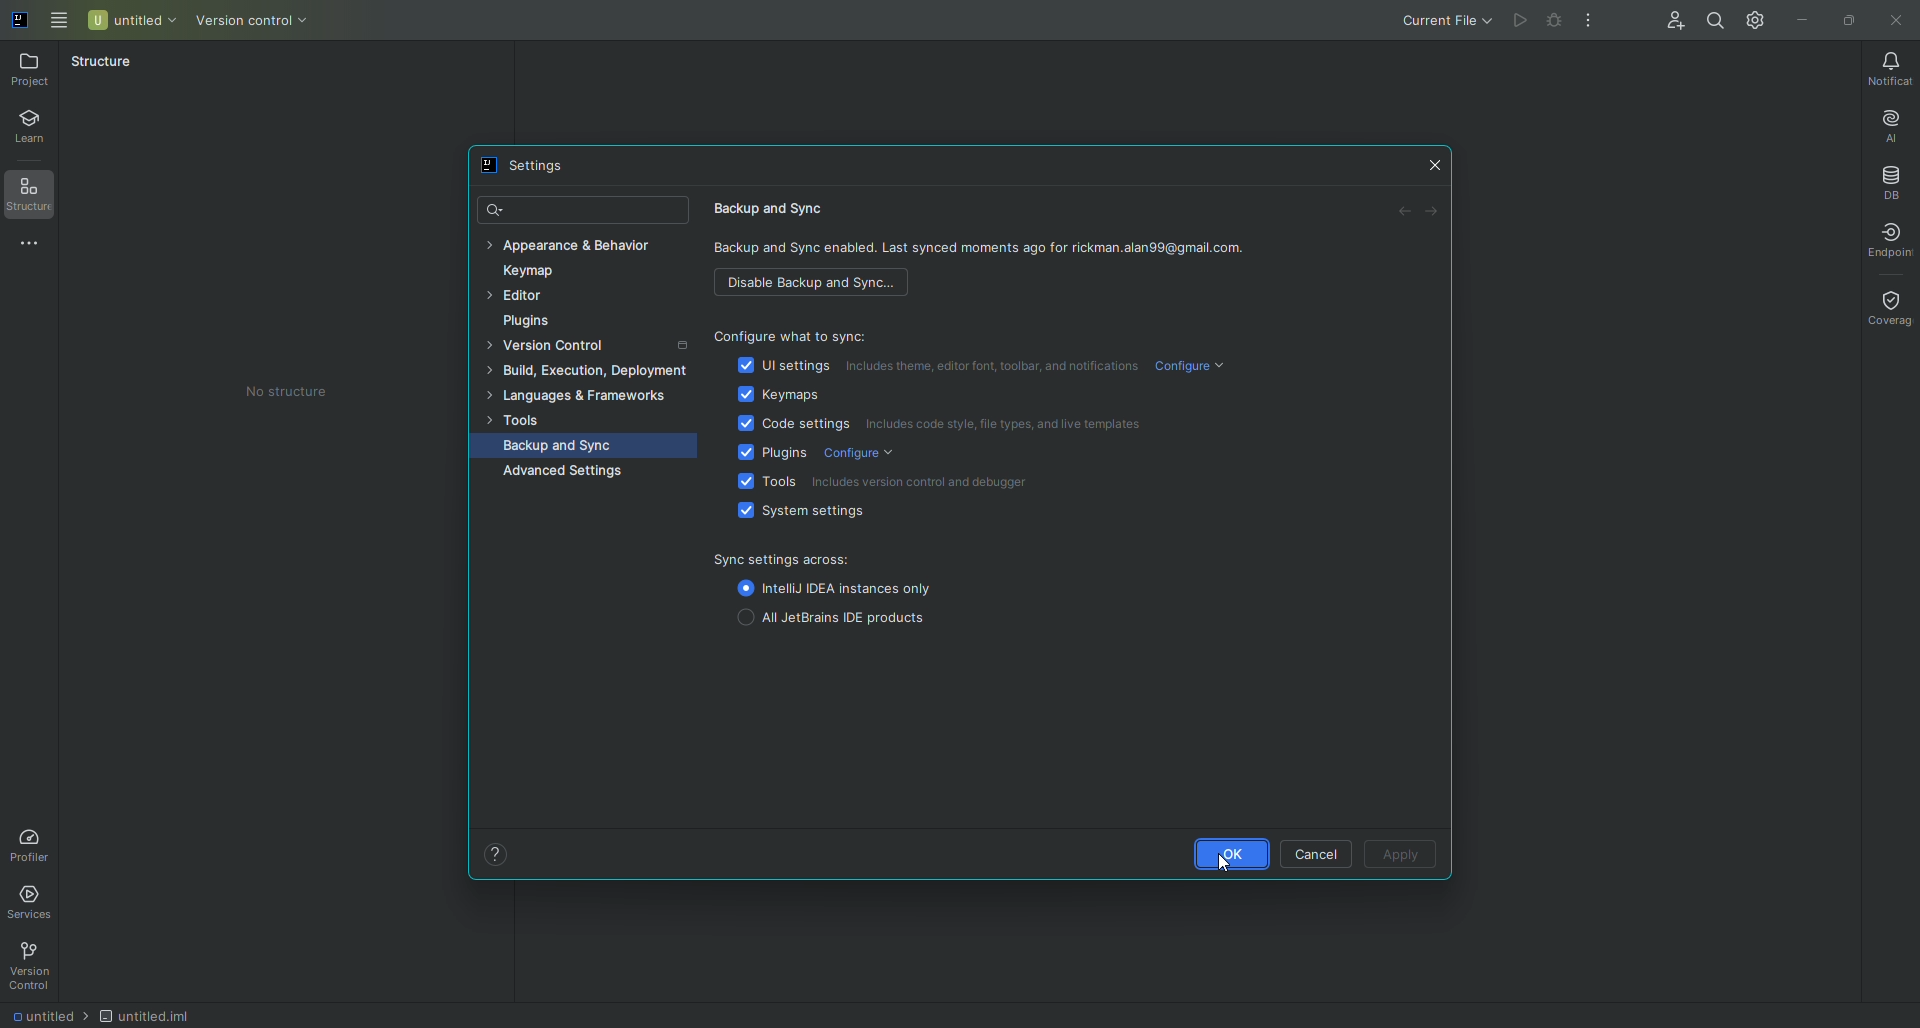  What do you see at coordinates (1670, 24) in the screenshot?
I see `Code With Me` at bounding box center [1670, 24].